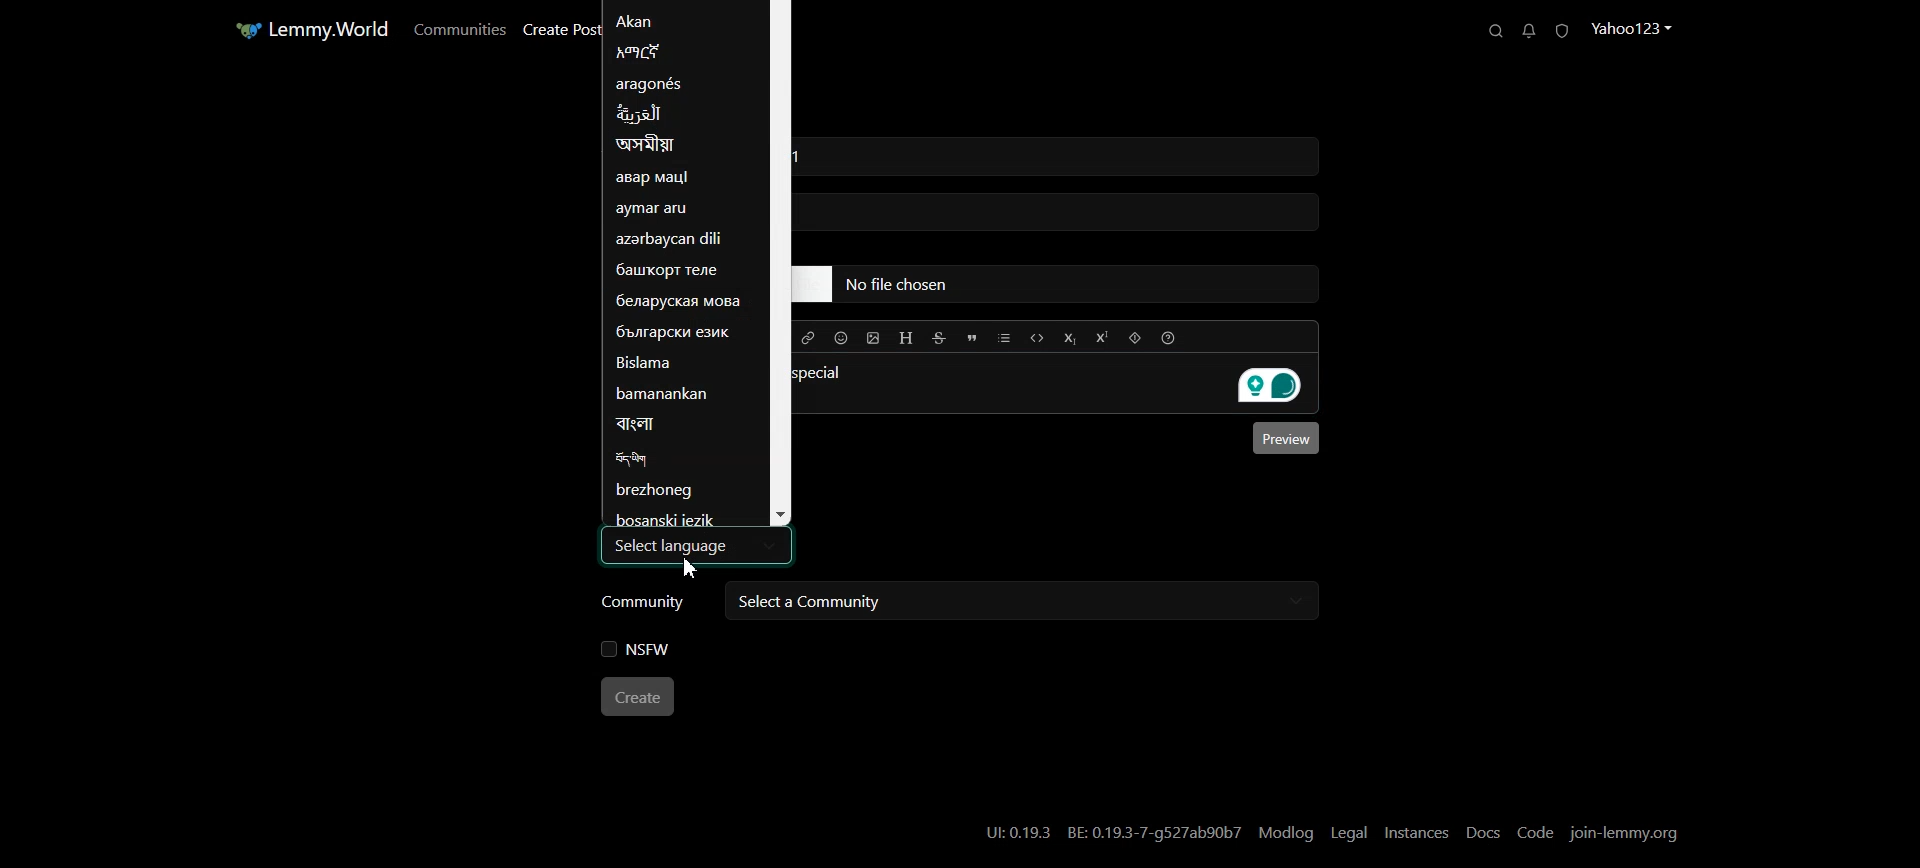  I want to click on Cursor, so click(692, 567).